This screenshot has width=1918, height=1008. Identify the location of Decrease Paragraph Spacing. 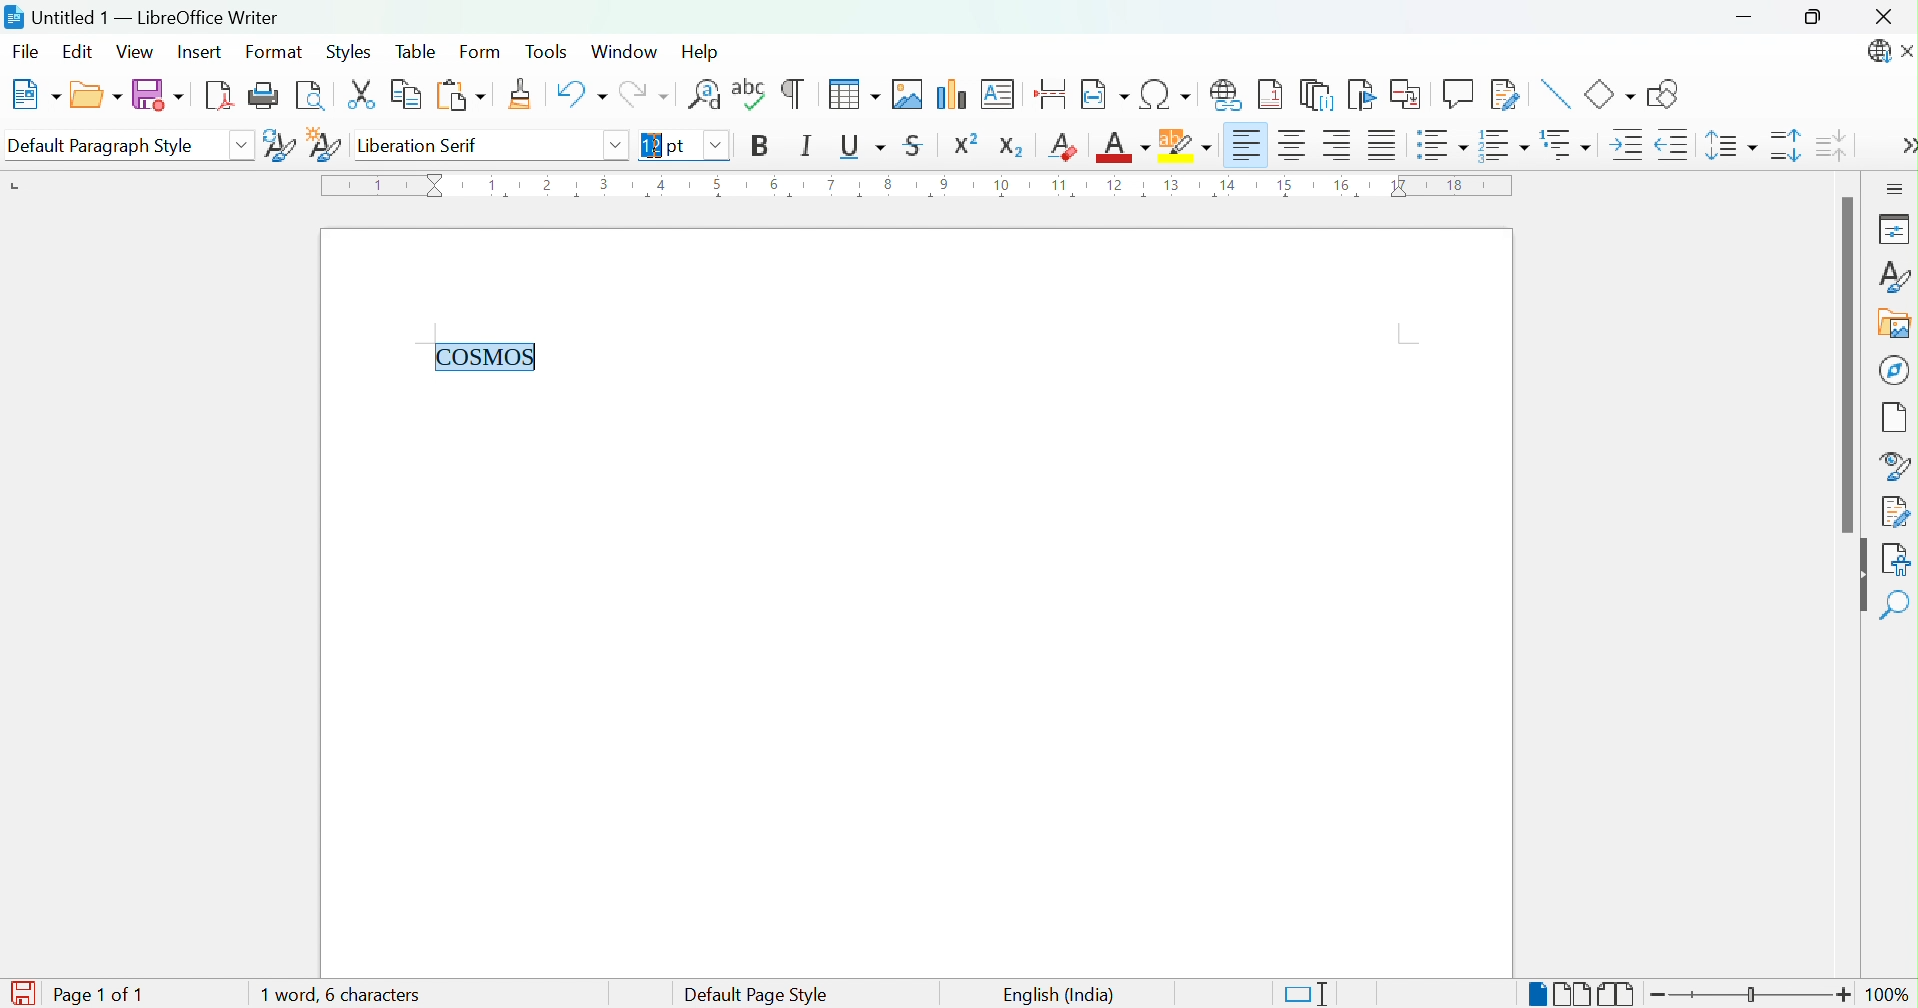
(1834, 145).